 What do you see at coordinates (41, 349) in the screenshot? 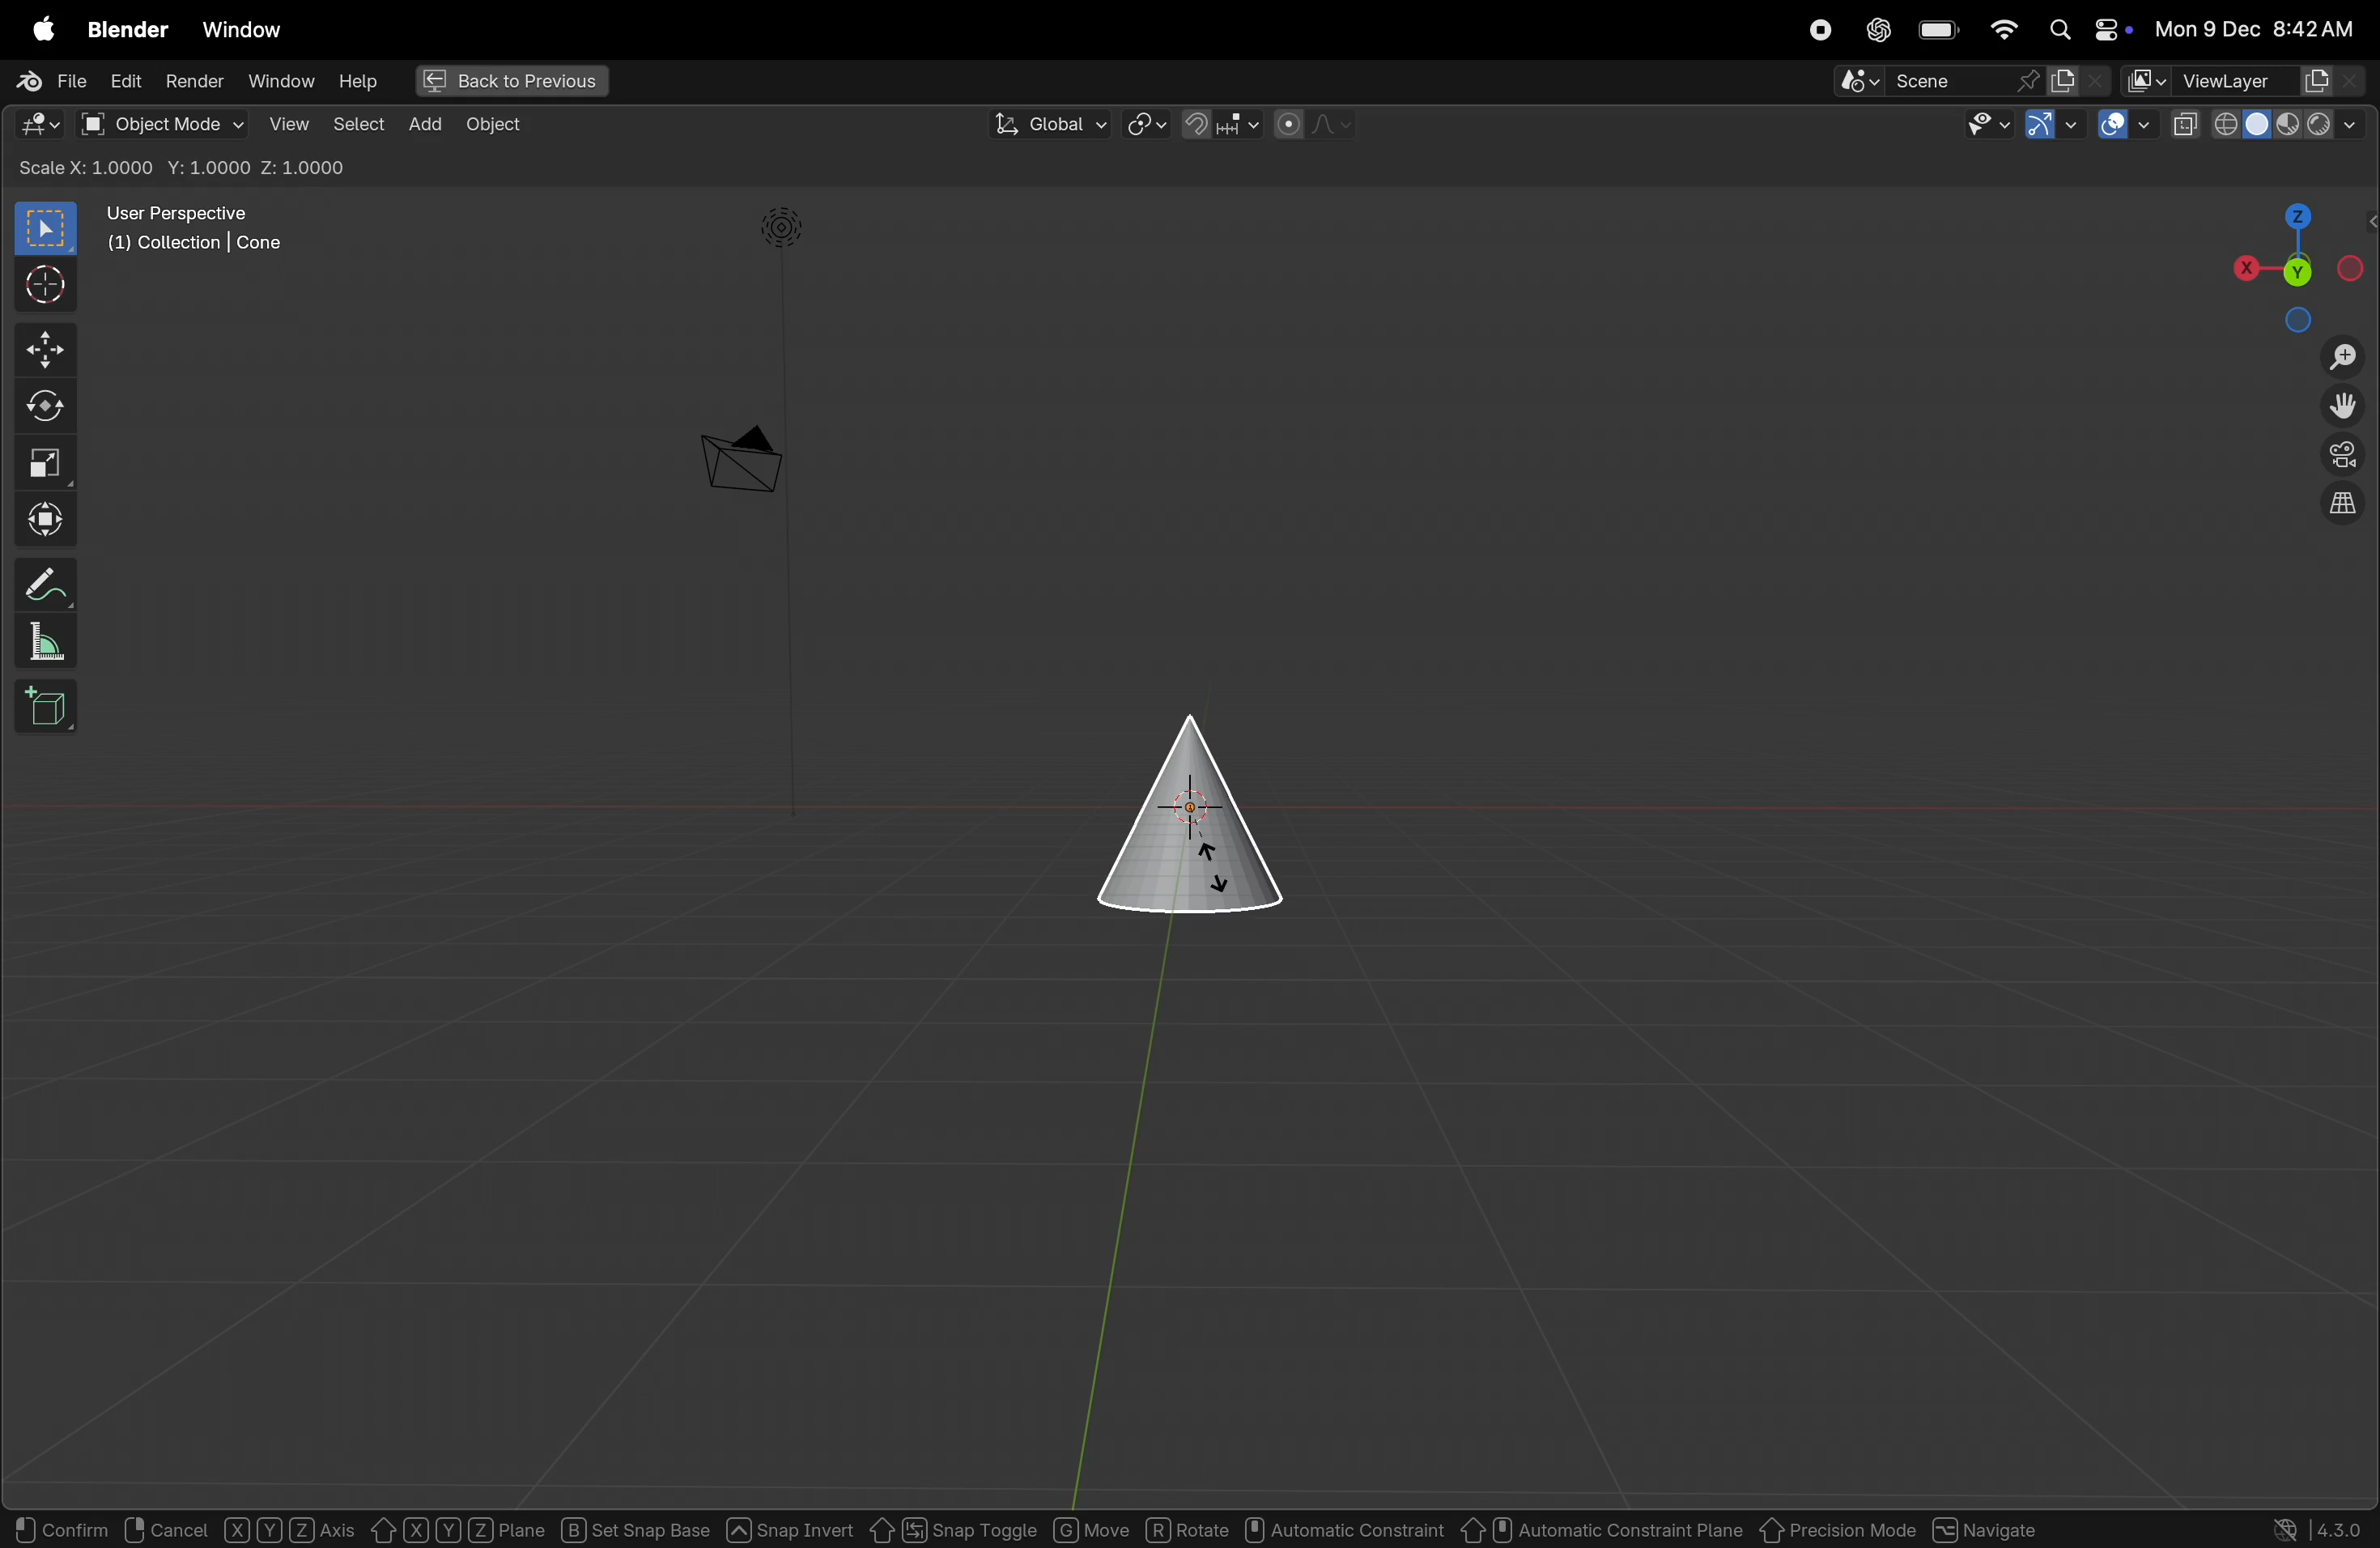
I see `move` at bounding box center [41, 349].